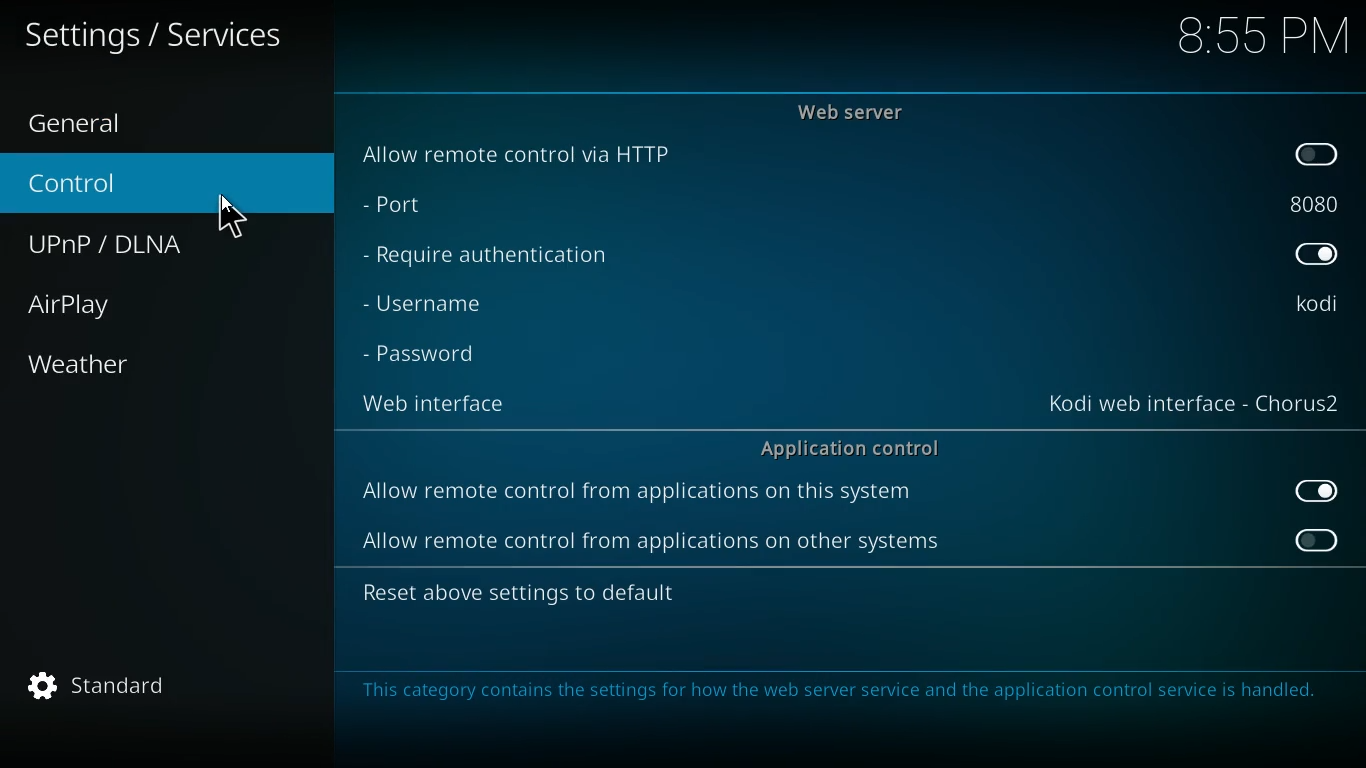 This screenshot has width=1366, height=768. Describe the element at coordinates (648, 544) in the screenshot. I see `allow remote control` at that location.